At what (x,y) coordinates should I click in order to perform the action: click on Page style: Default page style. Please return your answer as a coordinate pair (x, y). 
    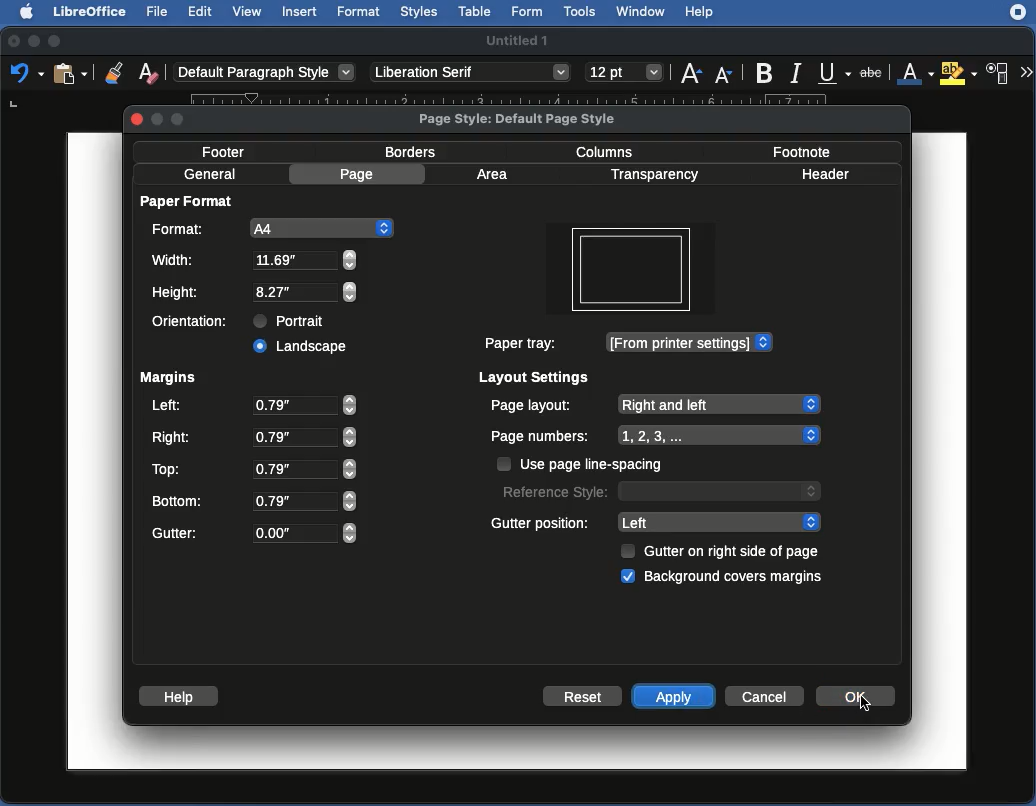
    Looking at the image, I should click on (523, 119).